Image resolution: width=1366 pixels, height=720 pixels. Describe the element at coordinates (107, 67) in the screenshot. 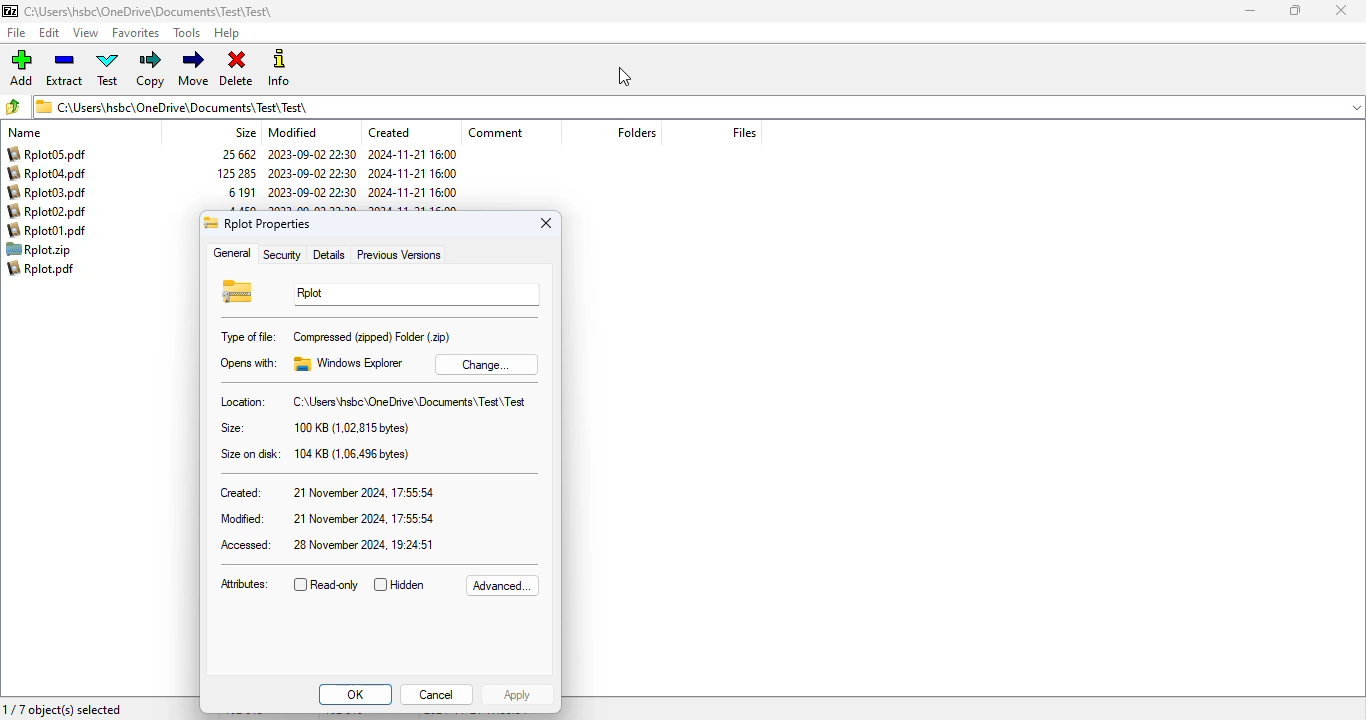

I see `test` at that location.